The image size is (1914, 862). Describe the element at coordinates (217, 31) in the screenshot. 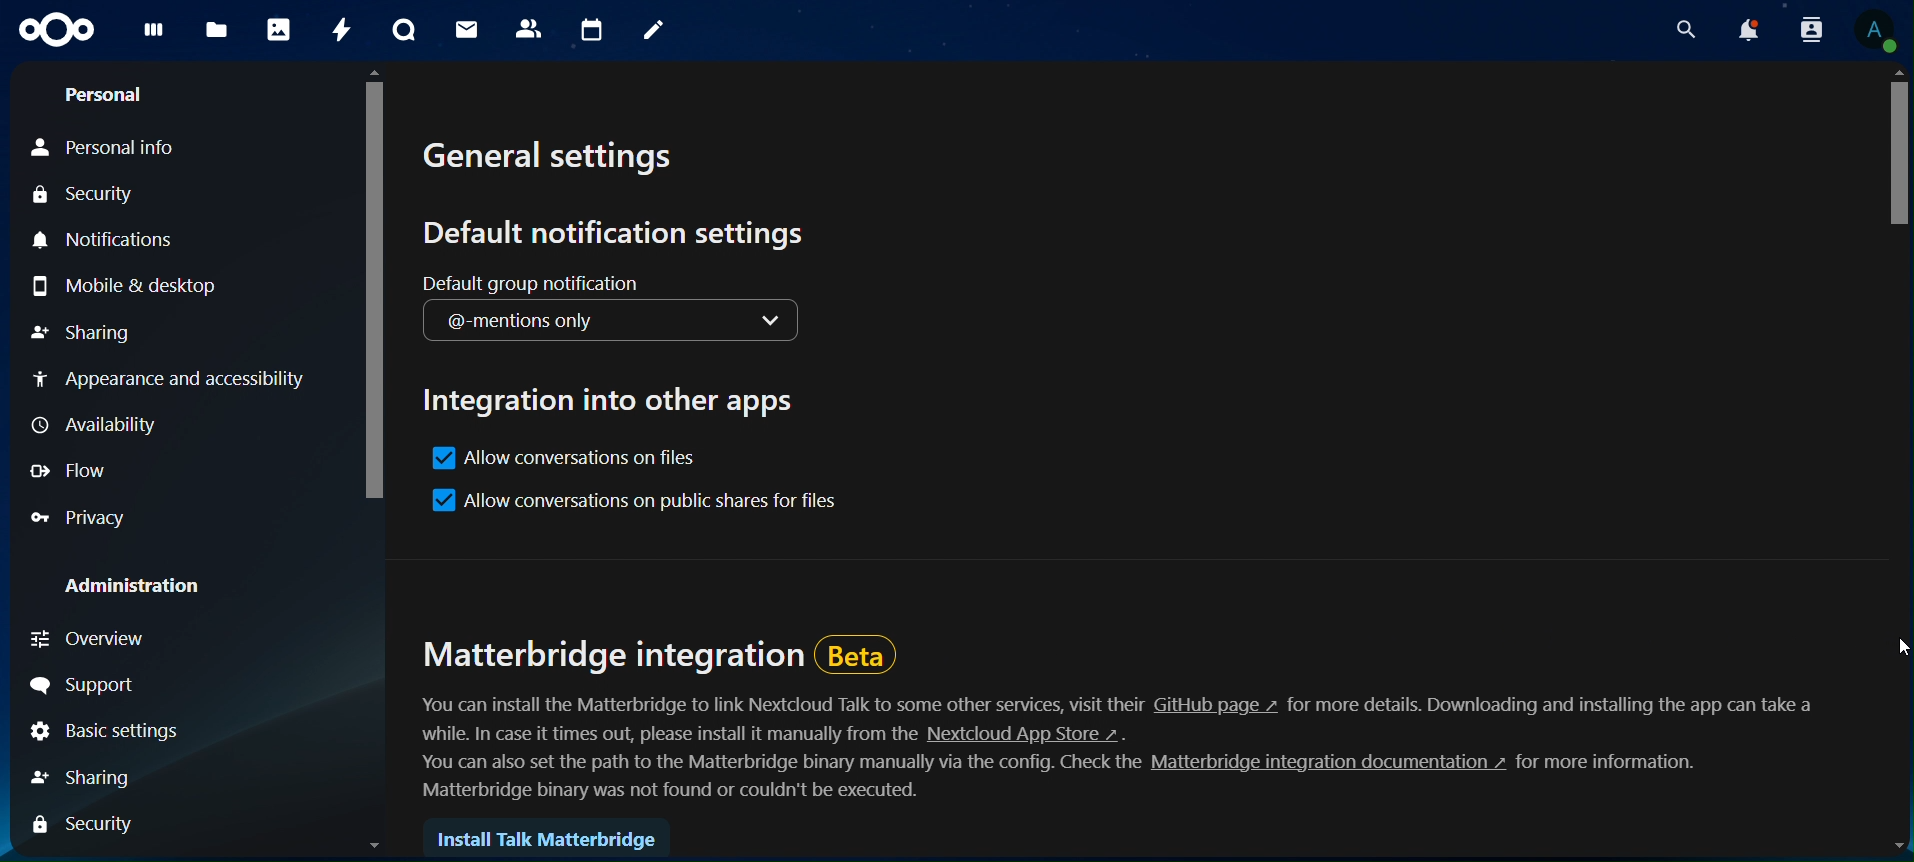

I see `files` at that location.